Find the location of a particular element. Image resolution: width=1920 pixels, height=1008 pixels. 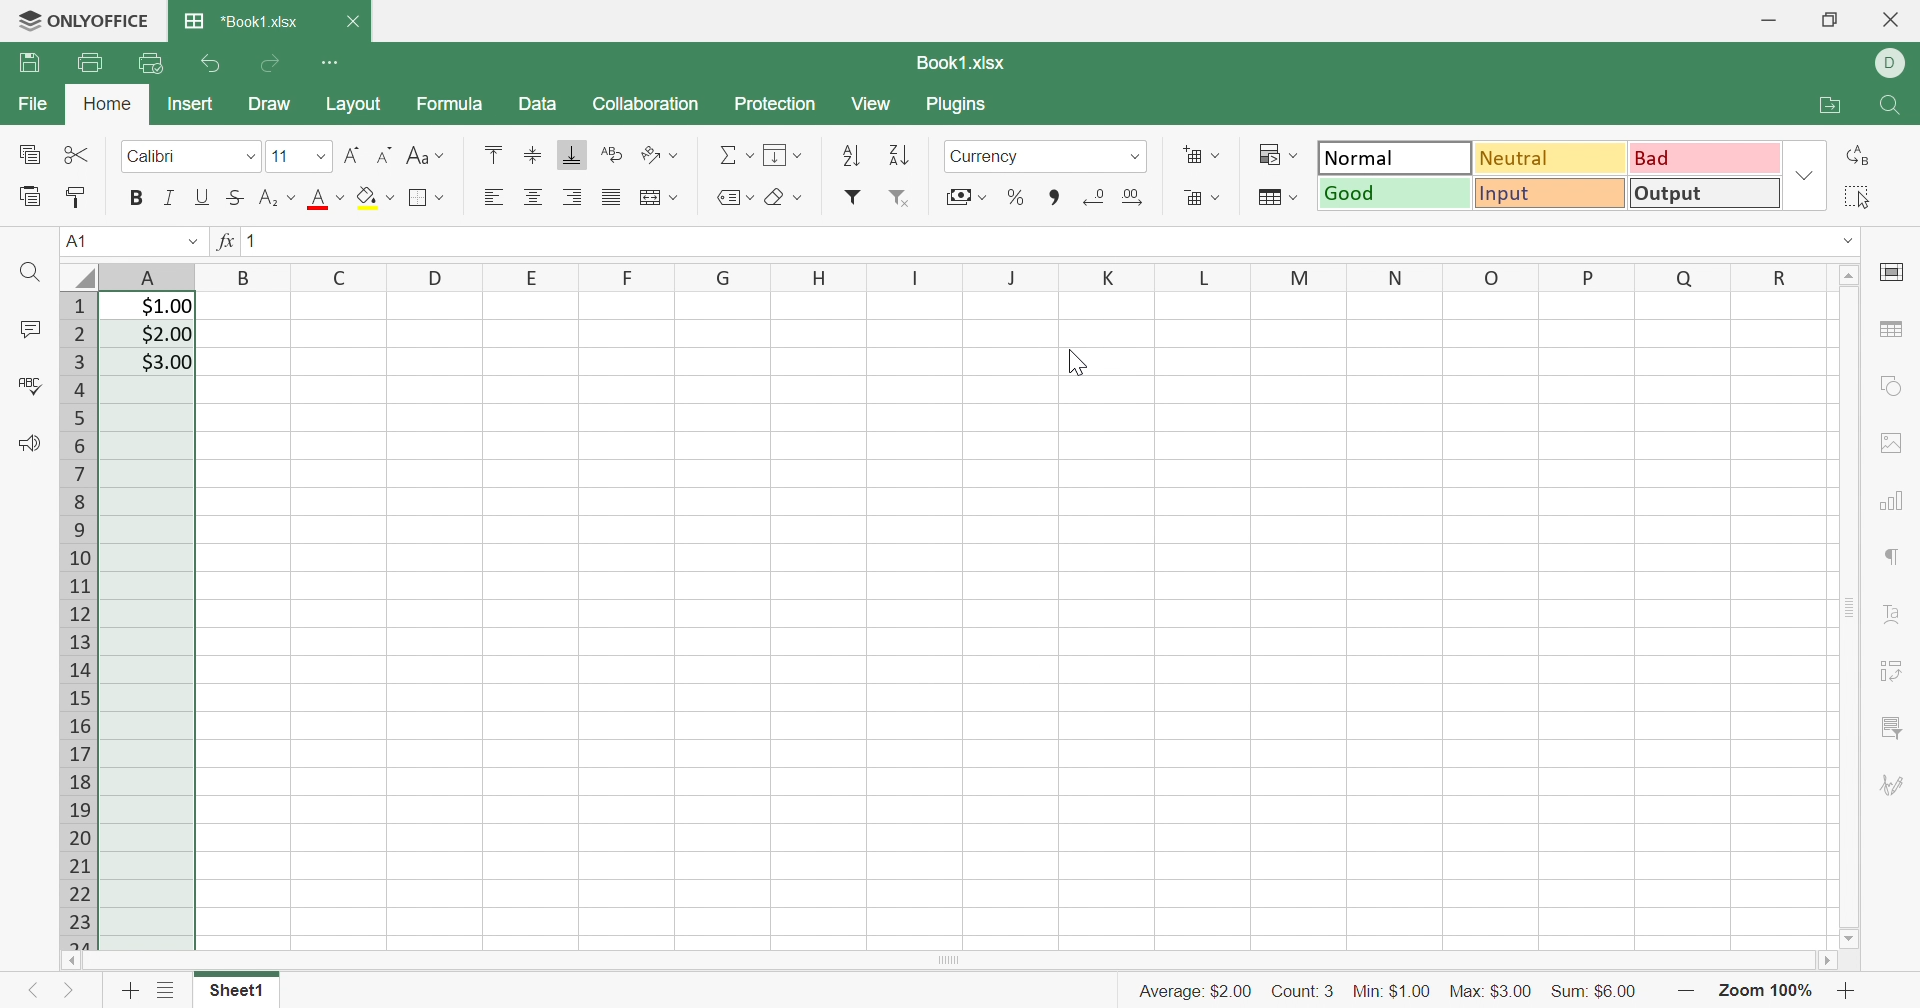

Column names is located at coordinates (969, 274).